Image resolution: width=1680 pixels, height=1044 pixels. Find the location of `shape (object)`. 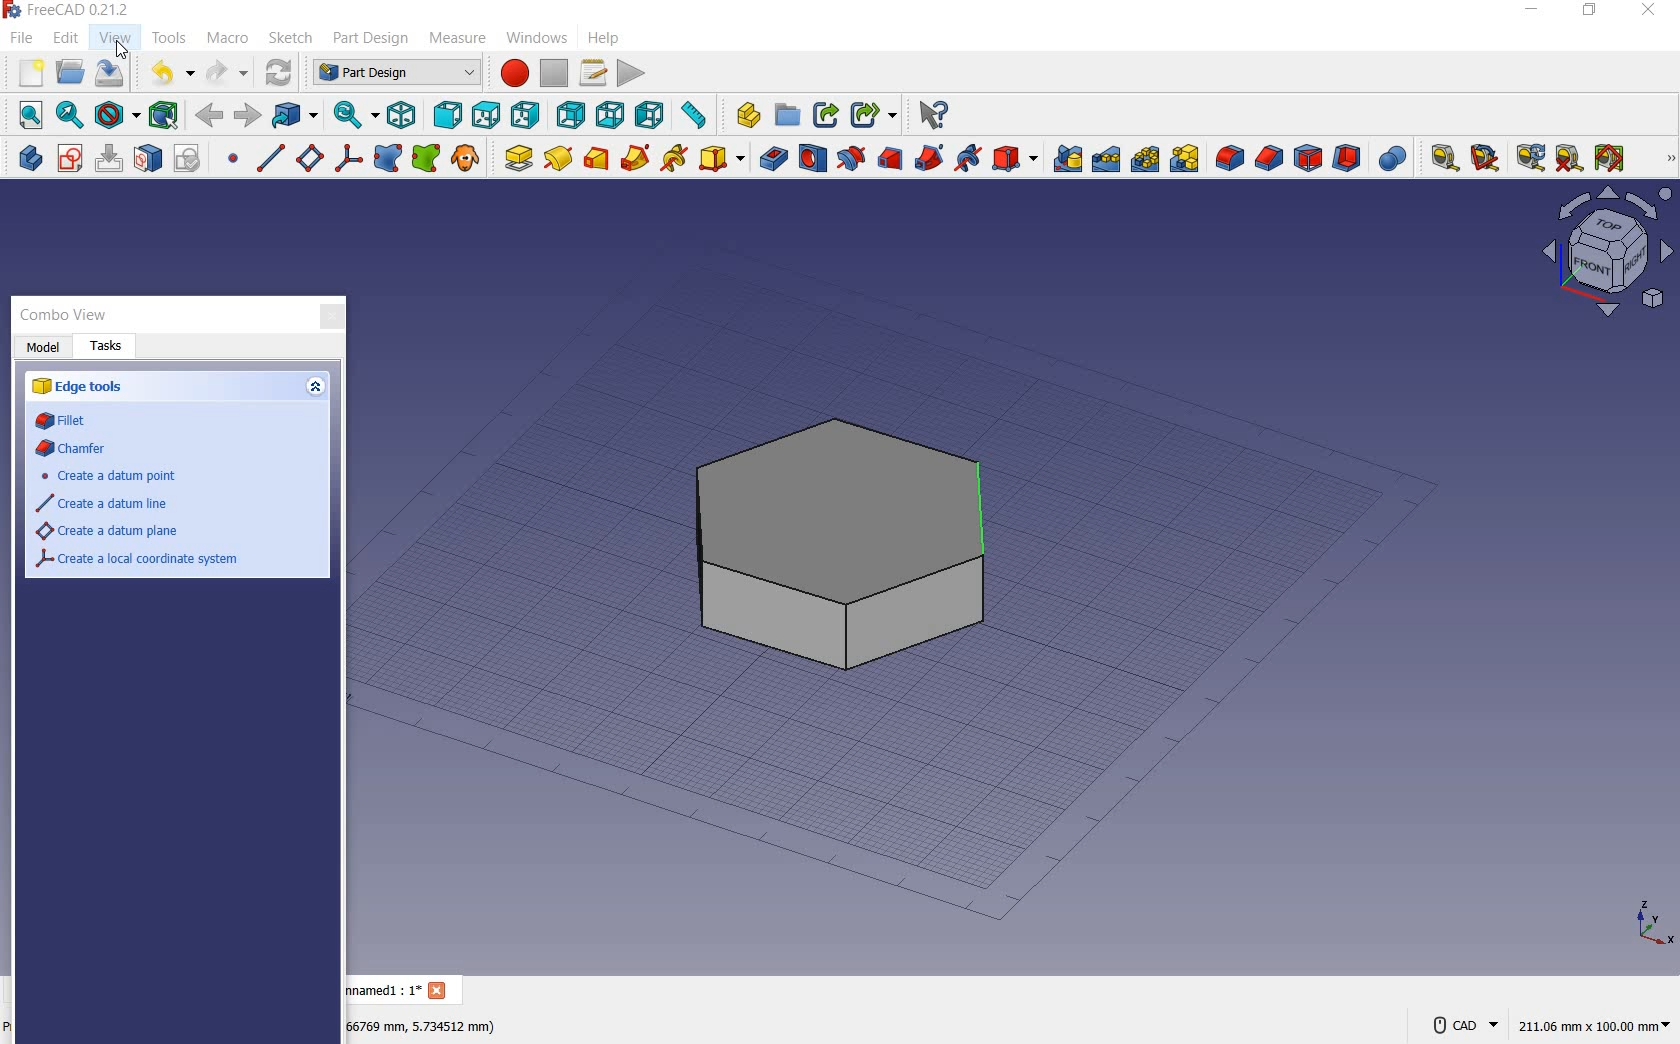

shape (object) is located at coordinates (831, 542).